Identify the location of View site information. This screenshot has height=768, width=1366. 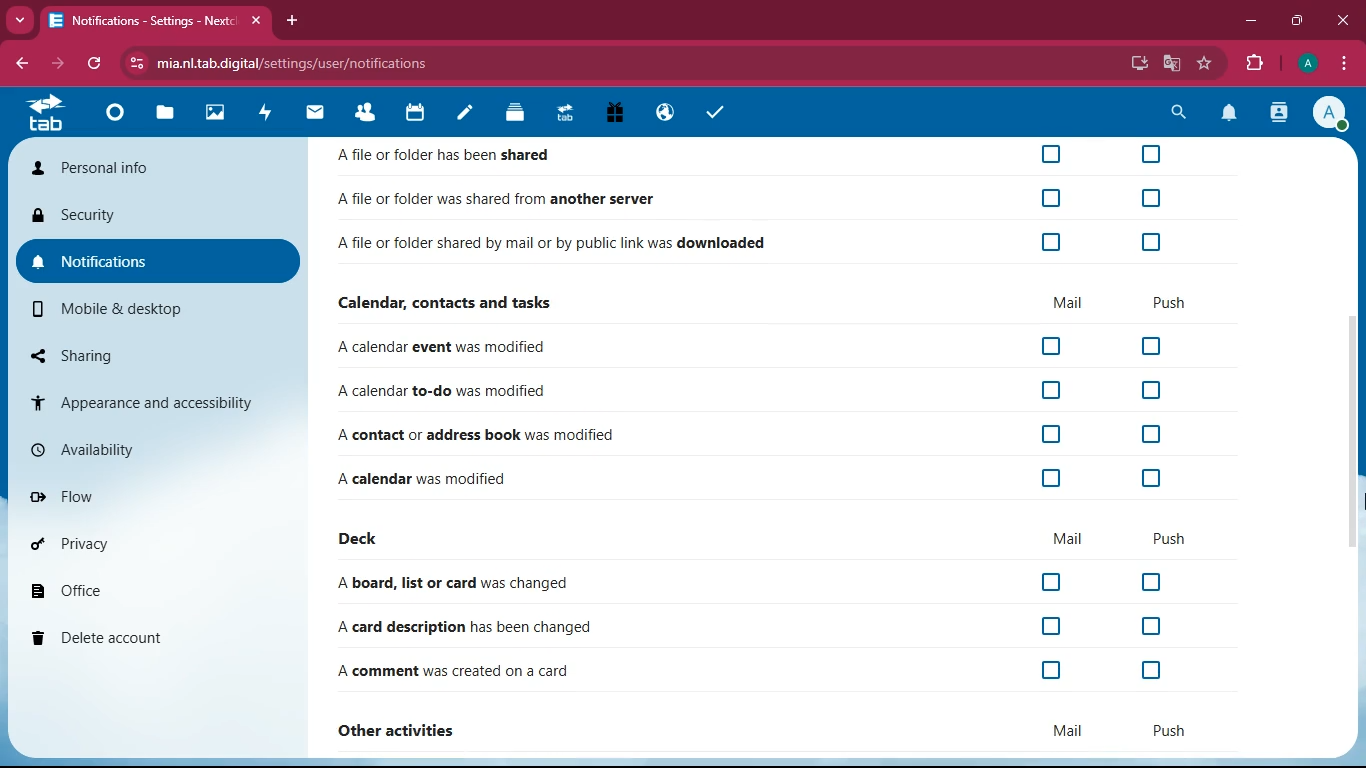
(136, 63).